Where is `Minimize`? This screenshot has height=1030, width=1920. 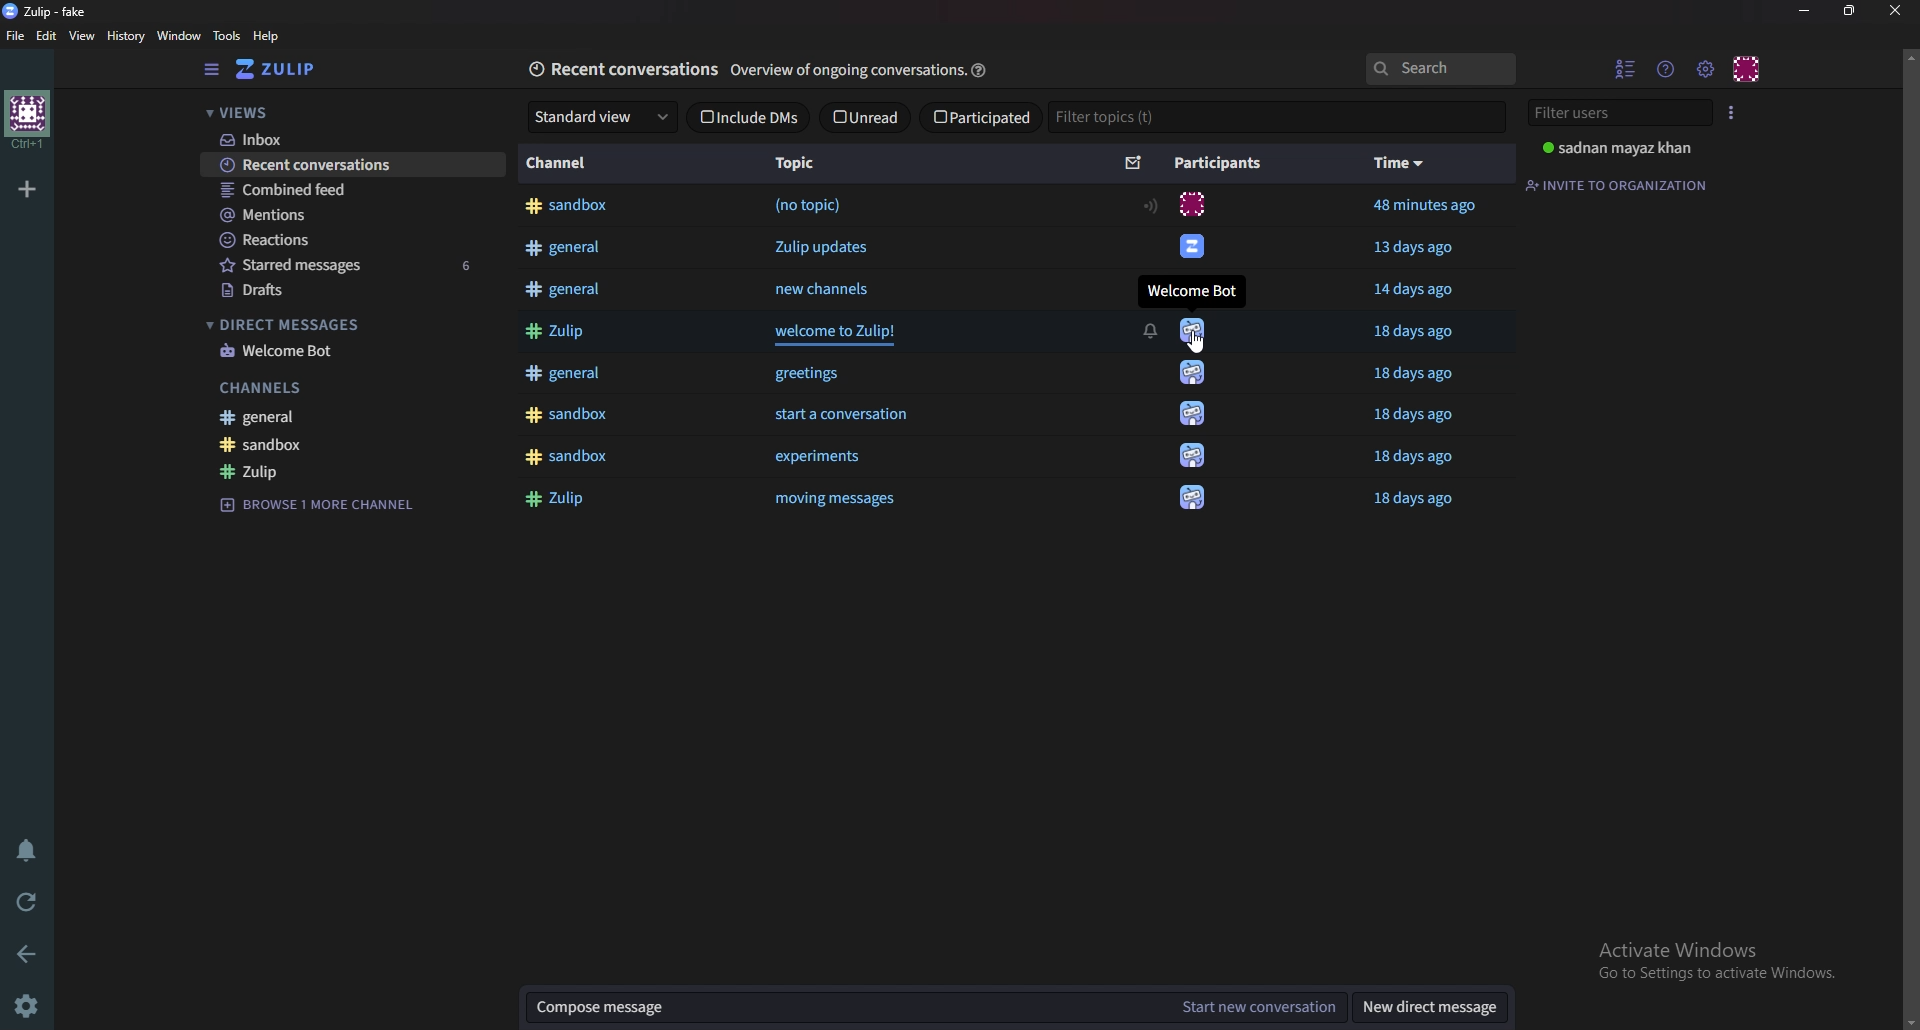
Minimize is located at coordinates (1804, 12).